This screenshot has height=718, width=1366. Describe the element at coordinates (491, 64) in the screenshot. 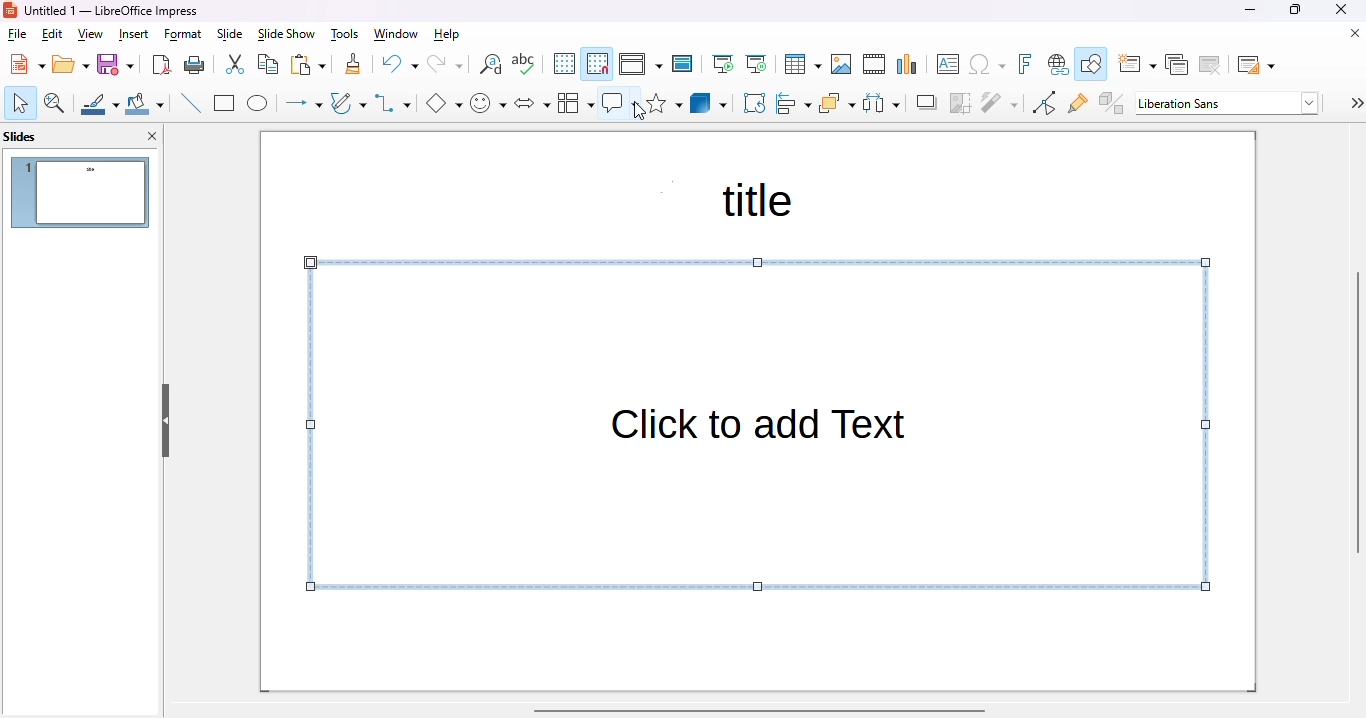

I see `find and replace` at that location.